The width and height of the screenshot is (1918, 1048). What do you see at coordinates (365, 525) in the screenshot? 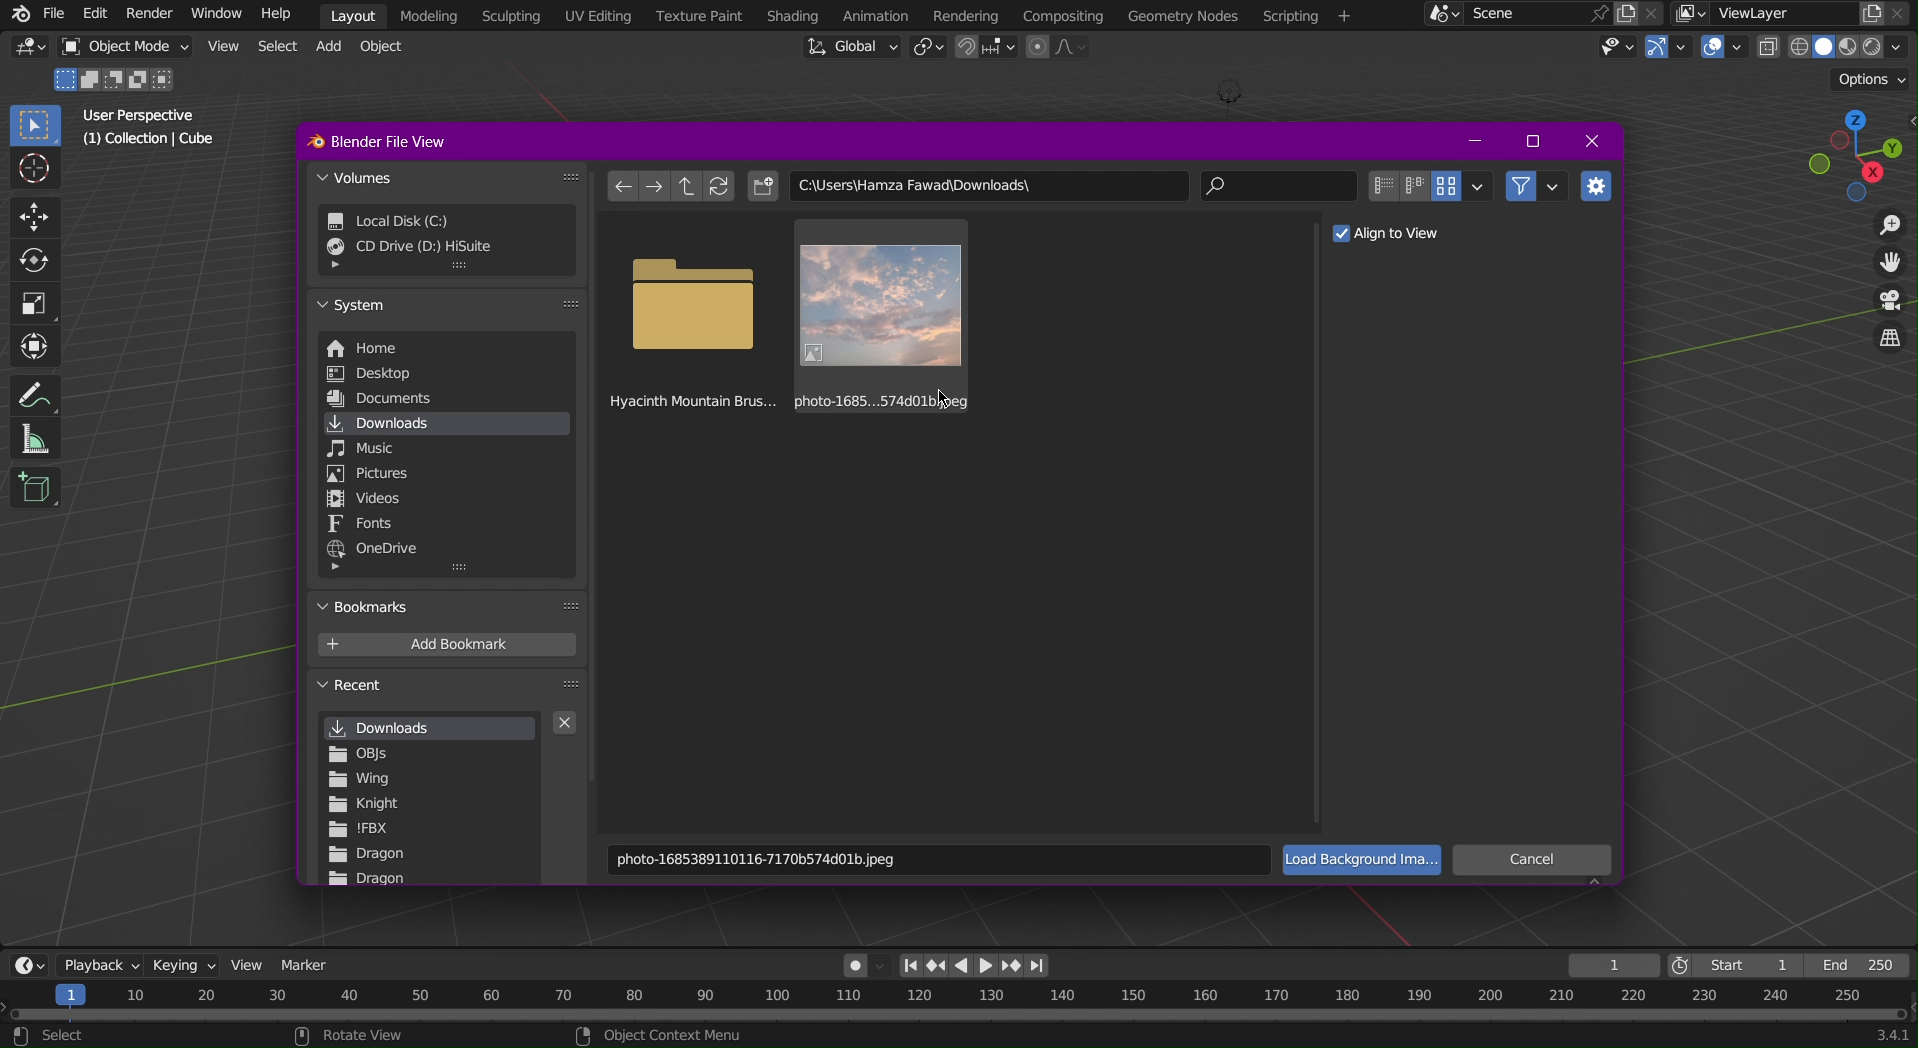
I see `fonts` at bounding box center [365, 525].